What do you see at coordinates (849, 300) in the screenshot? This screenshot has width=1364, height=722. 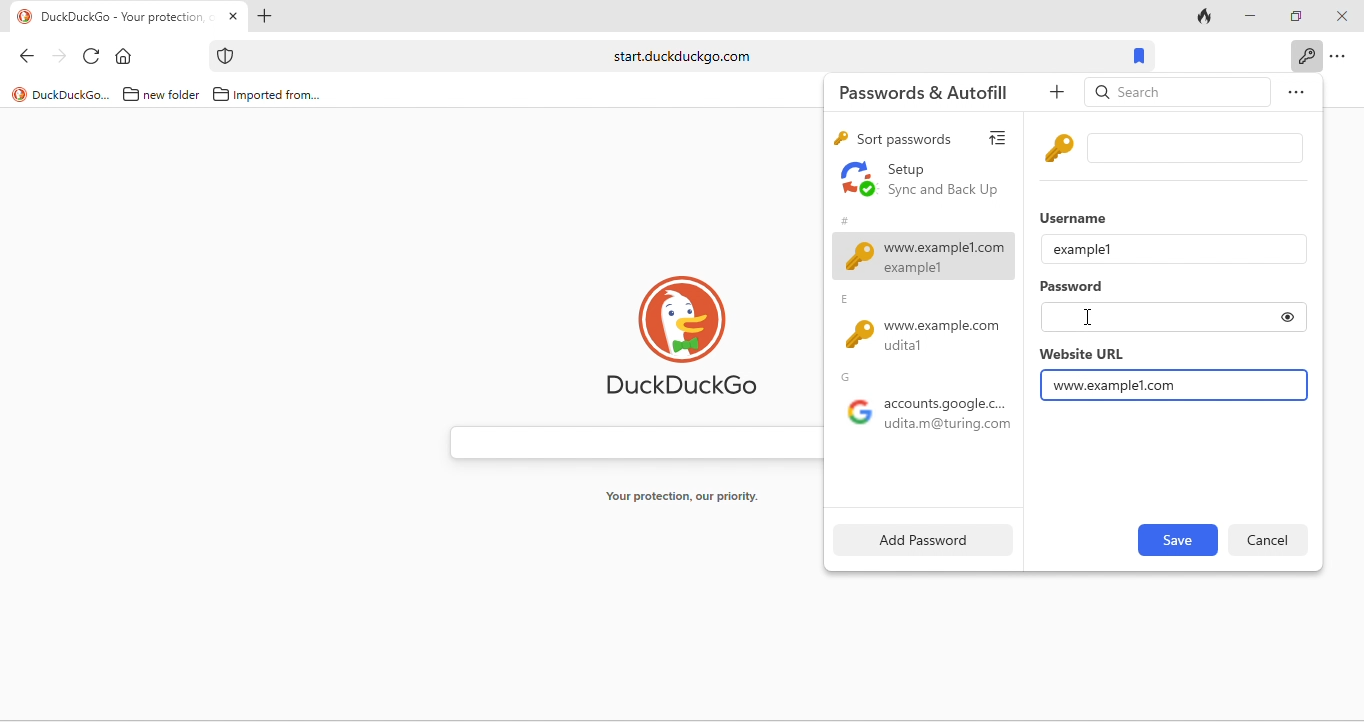 I see `e` at bounding box center [849, 300].